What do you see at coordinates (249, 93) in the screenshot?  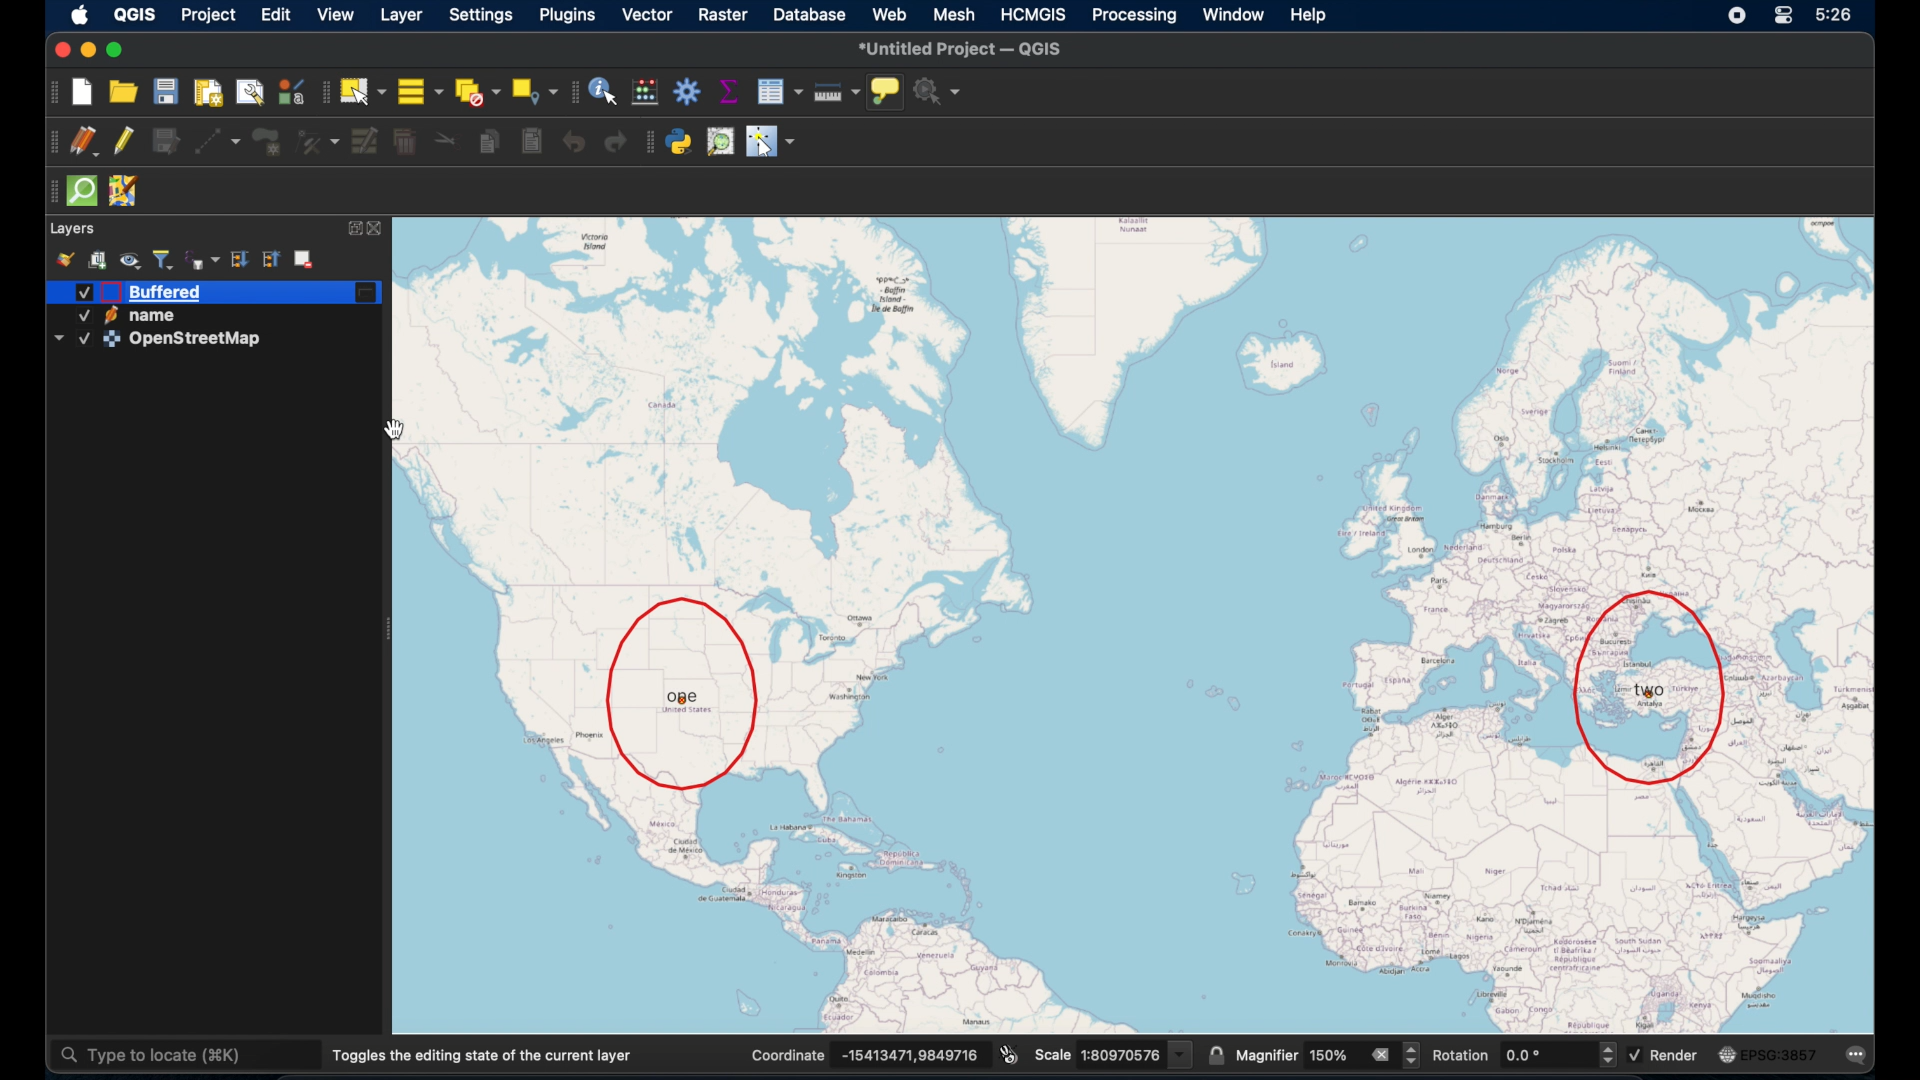 I see `show layout manager` at bounding box center [249, 93].